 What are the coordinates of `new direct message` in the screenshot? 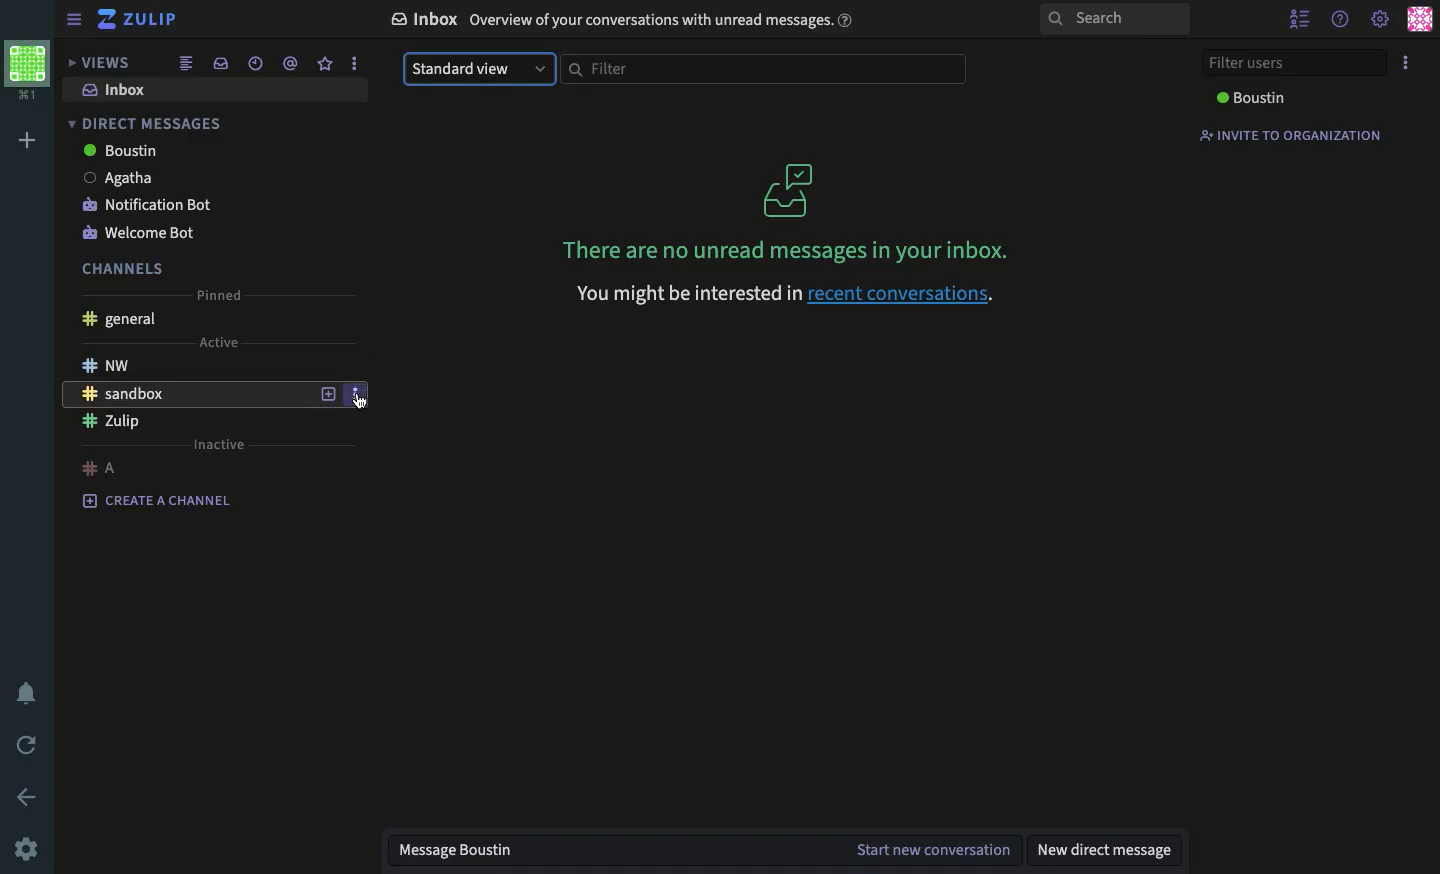 It's located at (1113, 853).